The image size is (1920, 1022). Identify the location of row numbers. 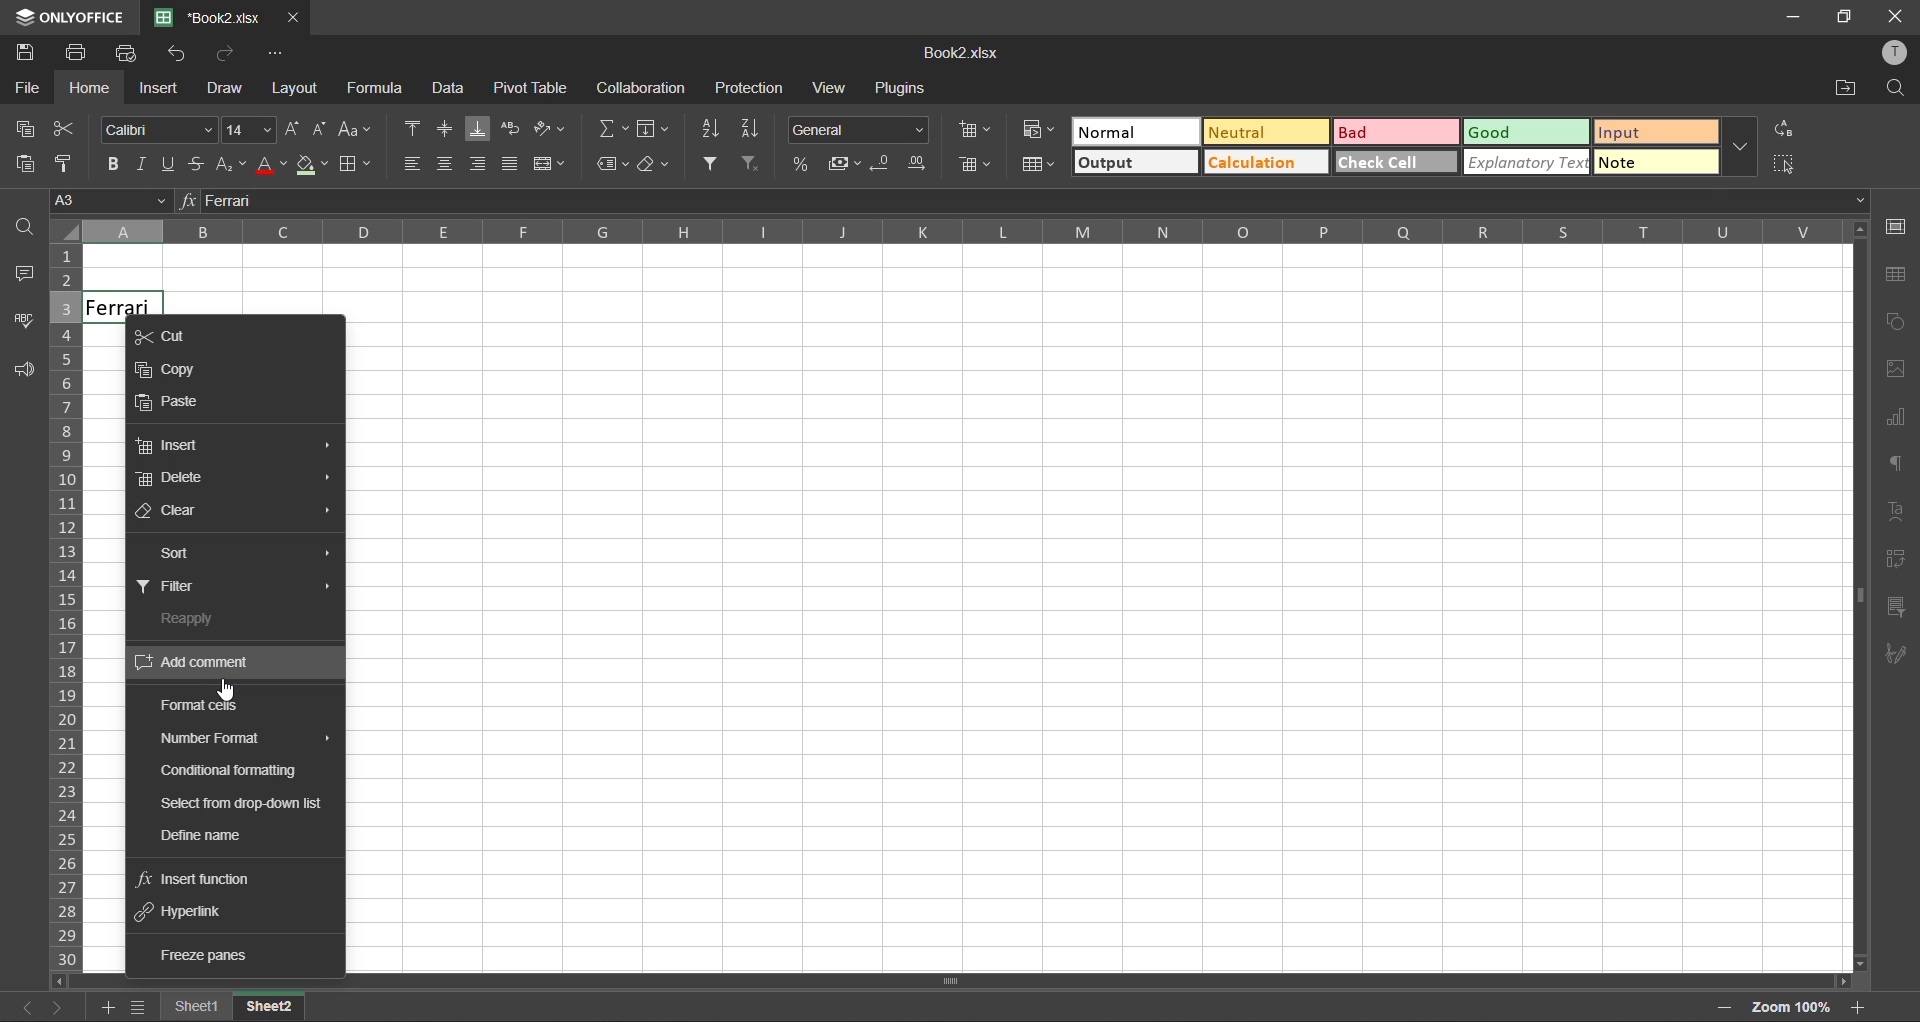
(64, 606).